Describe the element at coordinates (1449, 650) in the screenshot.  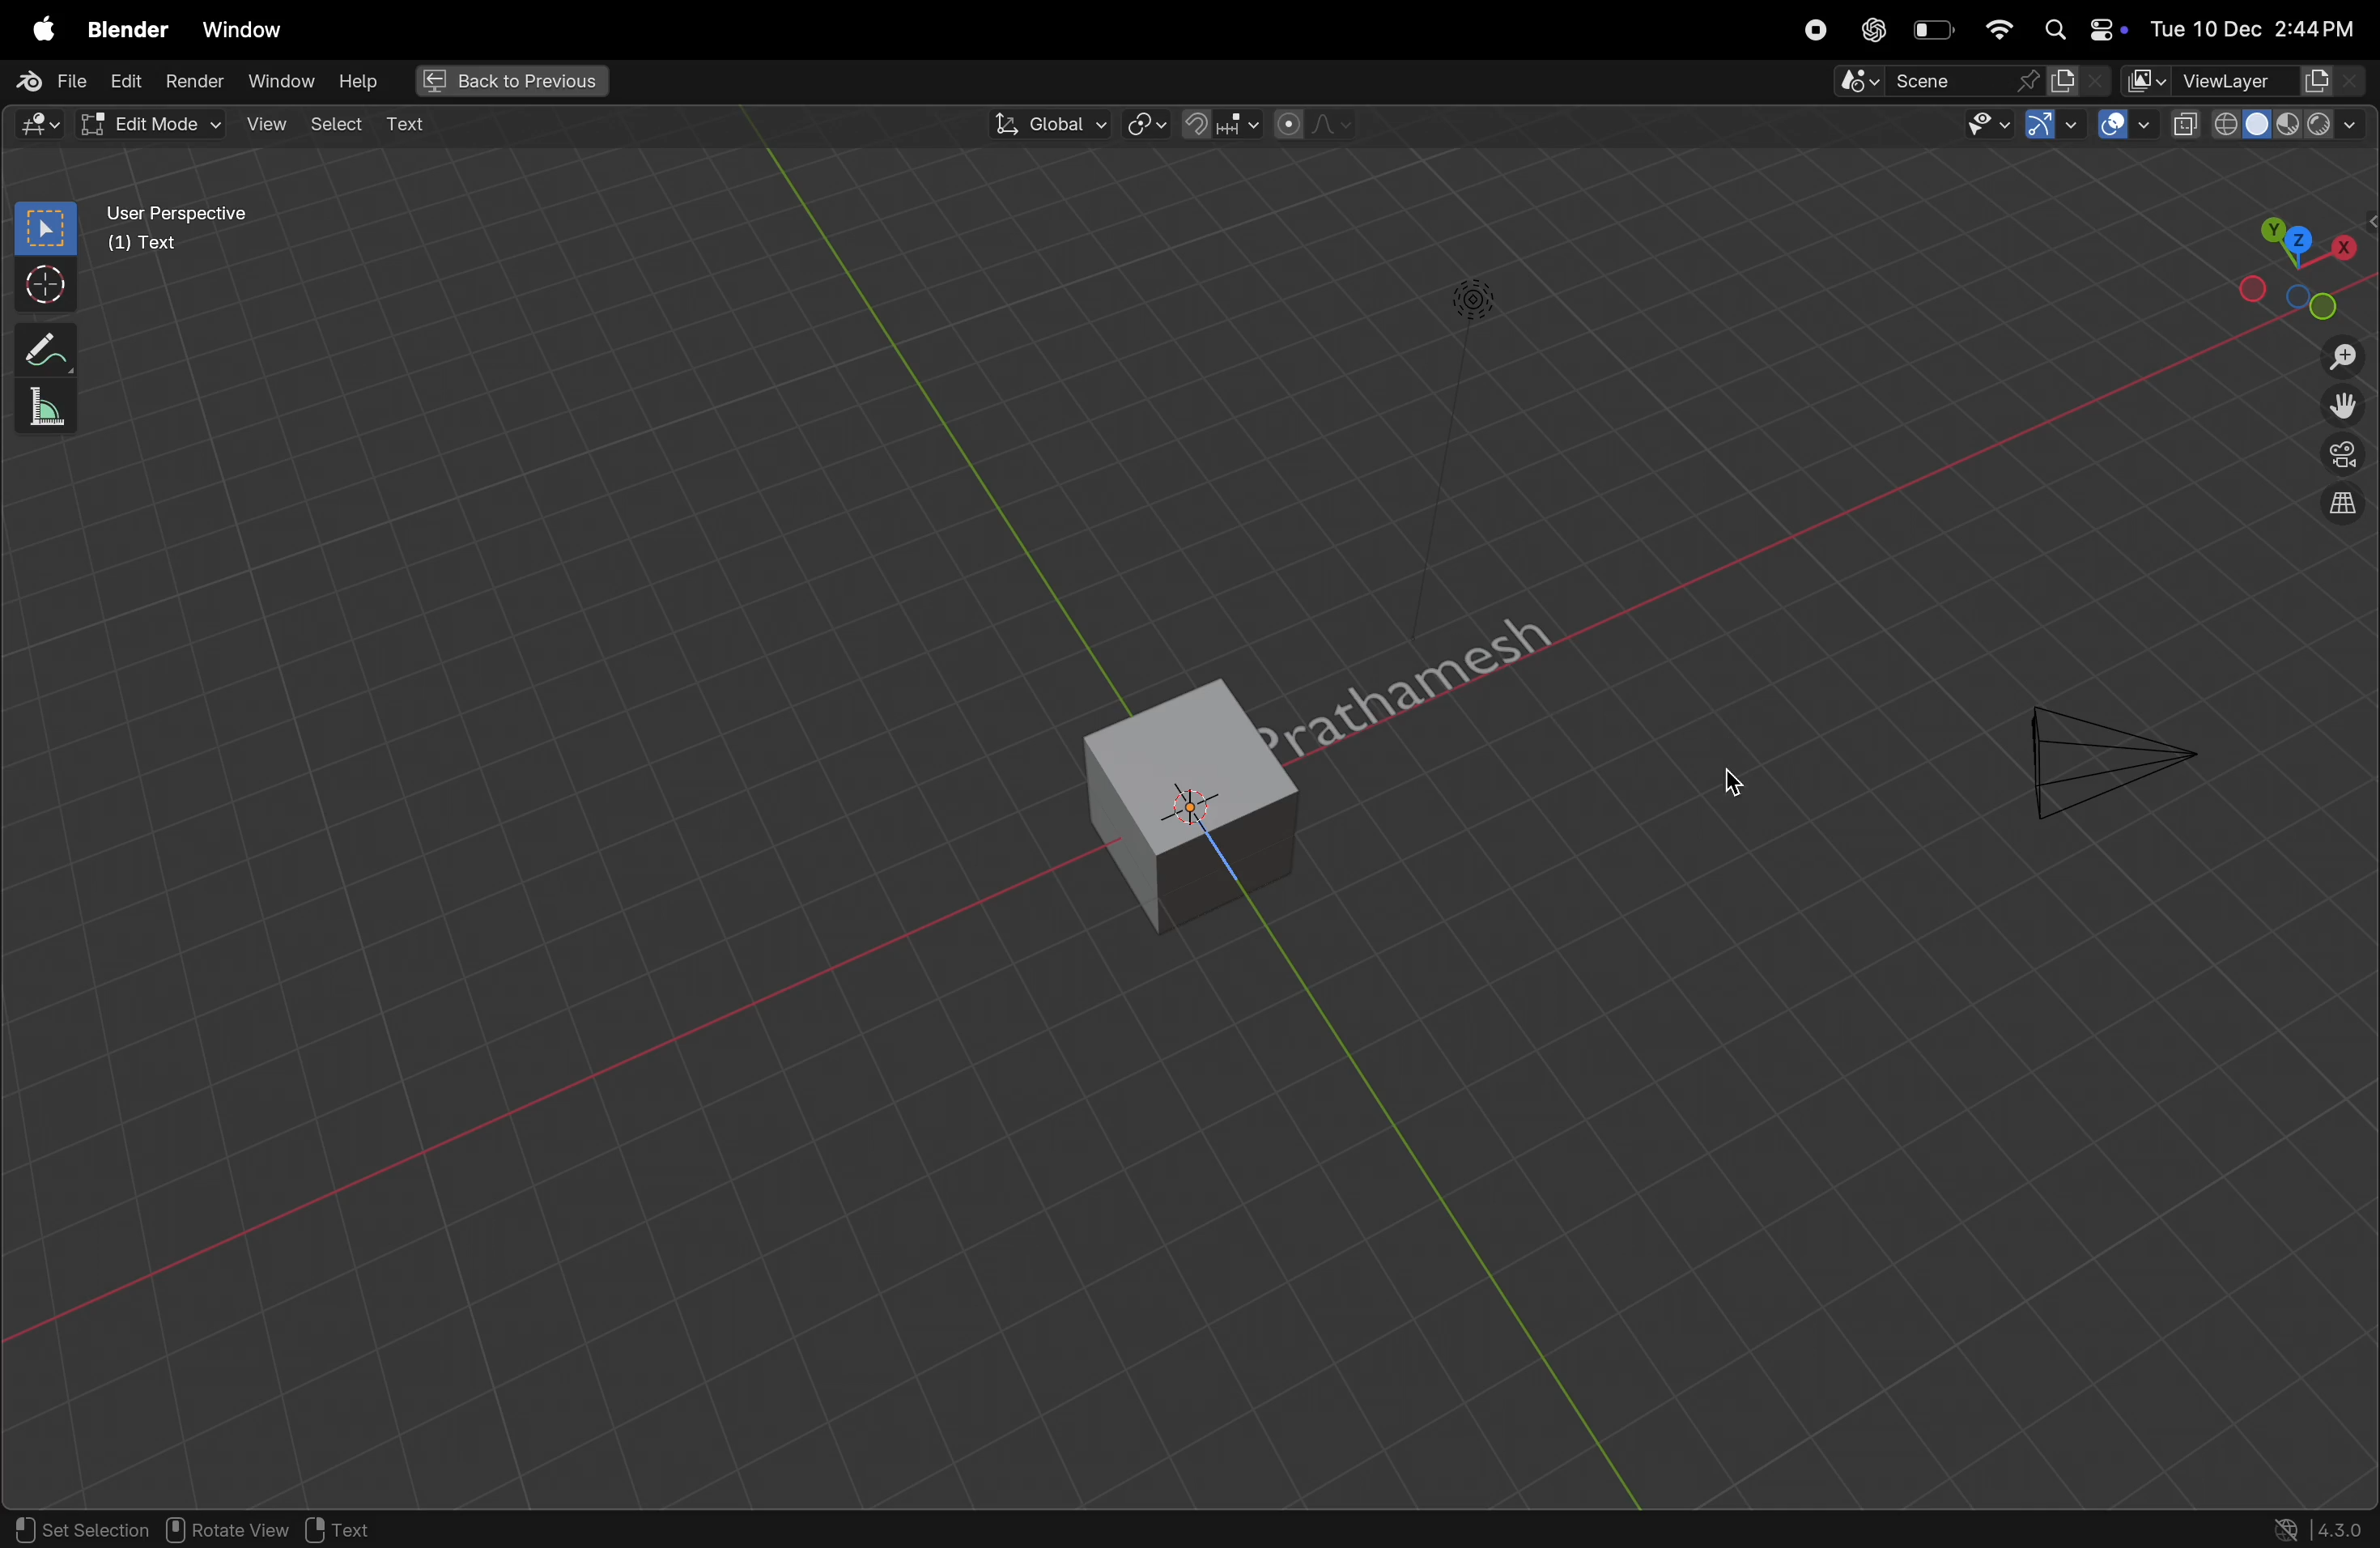
I see `name` at that location.